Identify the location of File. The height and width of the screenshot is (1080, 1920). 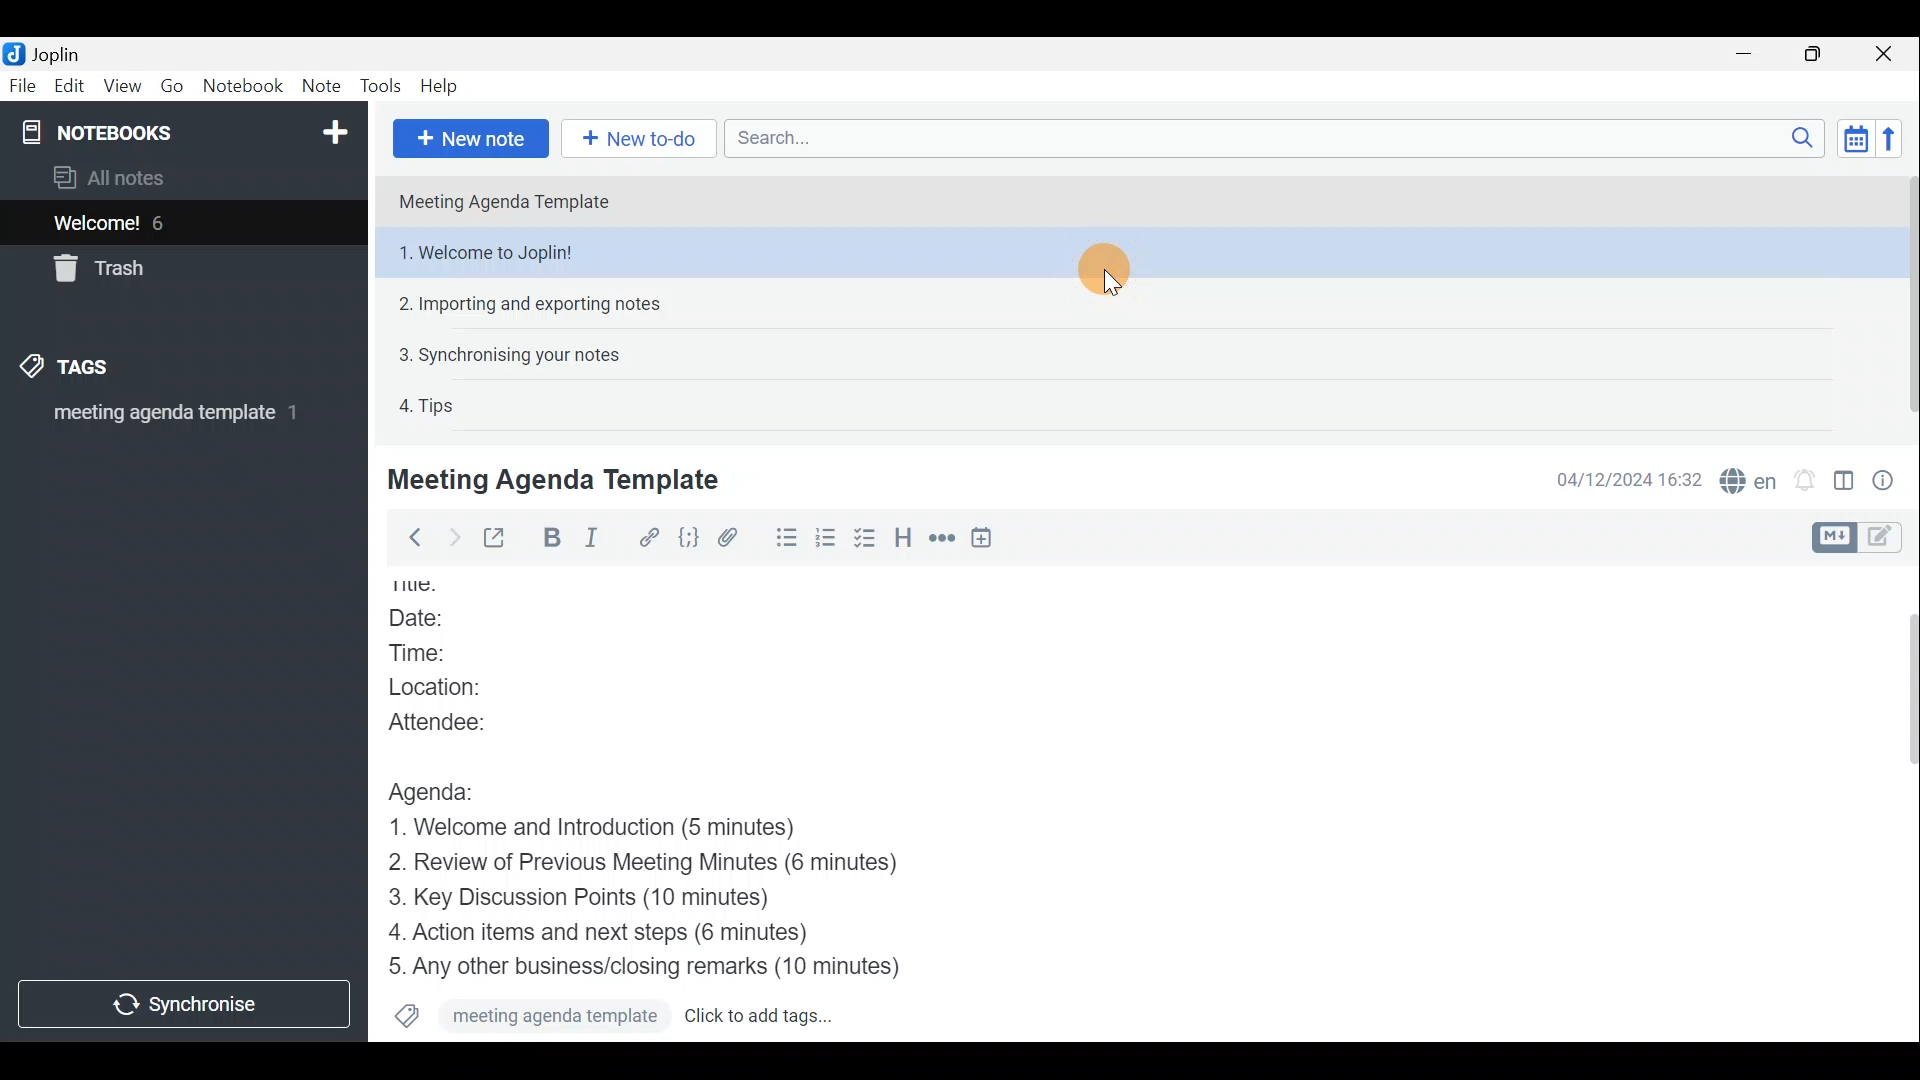
(23, 84).